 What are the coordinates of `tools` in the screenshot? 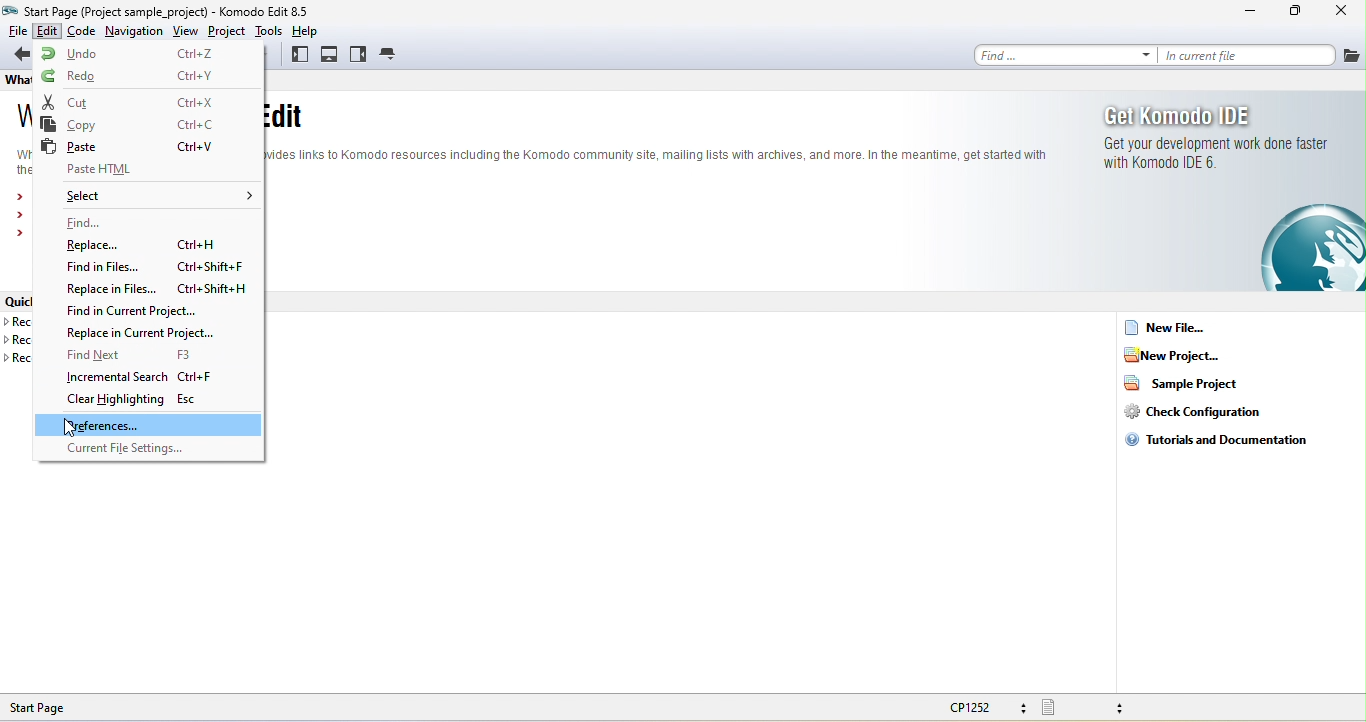 It's located at (269, 31).